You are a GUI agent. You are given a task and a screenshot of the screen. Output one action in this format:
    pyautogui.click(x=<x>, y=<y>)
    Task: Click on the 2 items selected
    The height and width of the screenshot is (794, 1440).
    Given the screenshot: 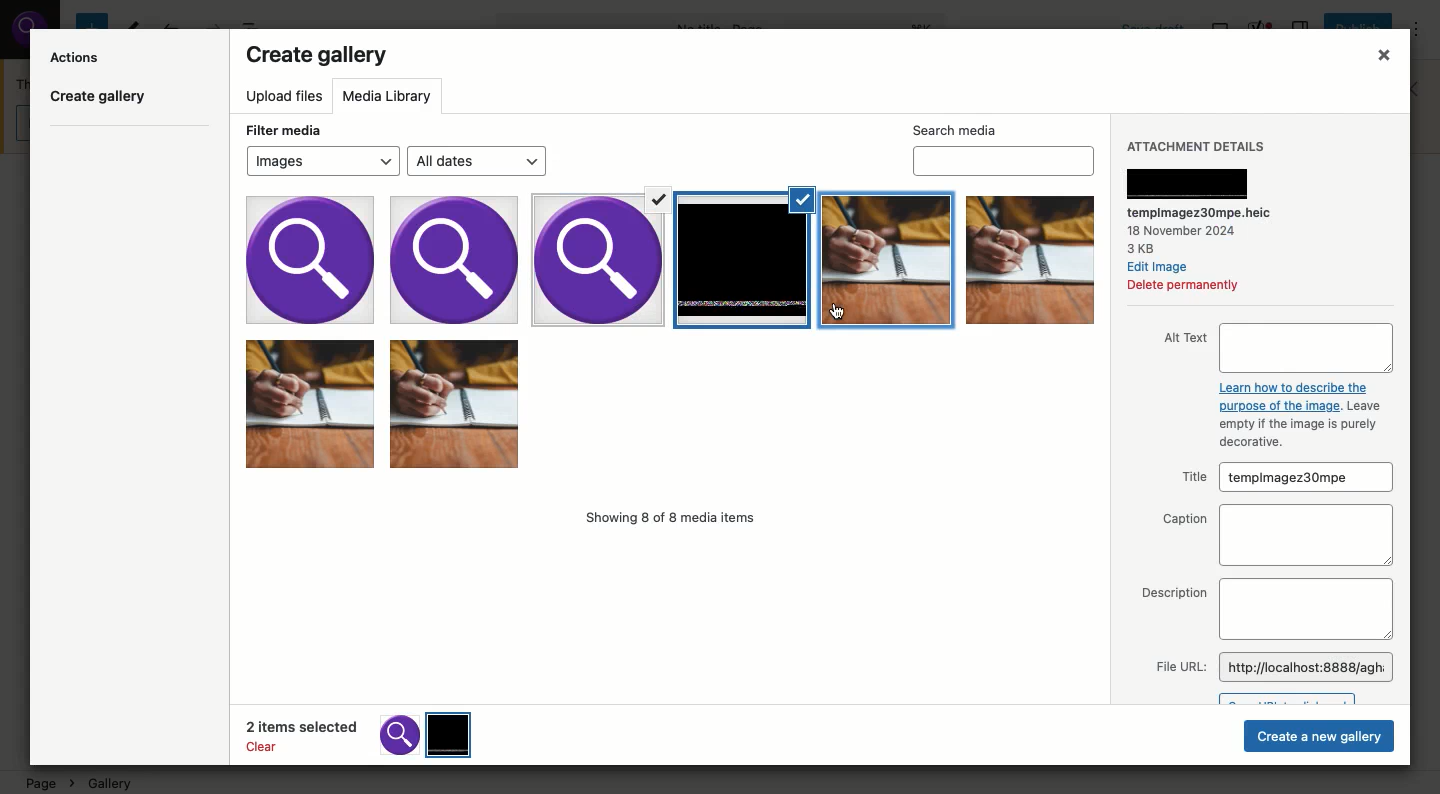 What is the action you would take?
    pyautogui.click(x=364, y=734)
    